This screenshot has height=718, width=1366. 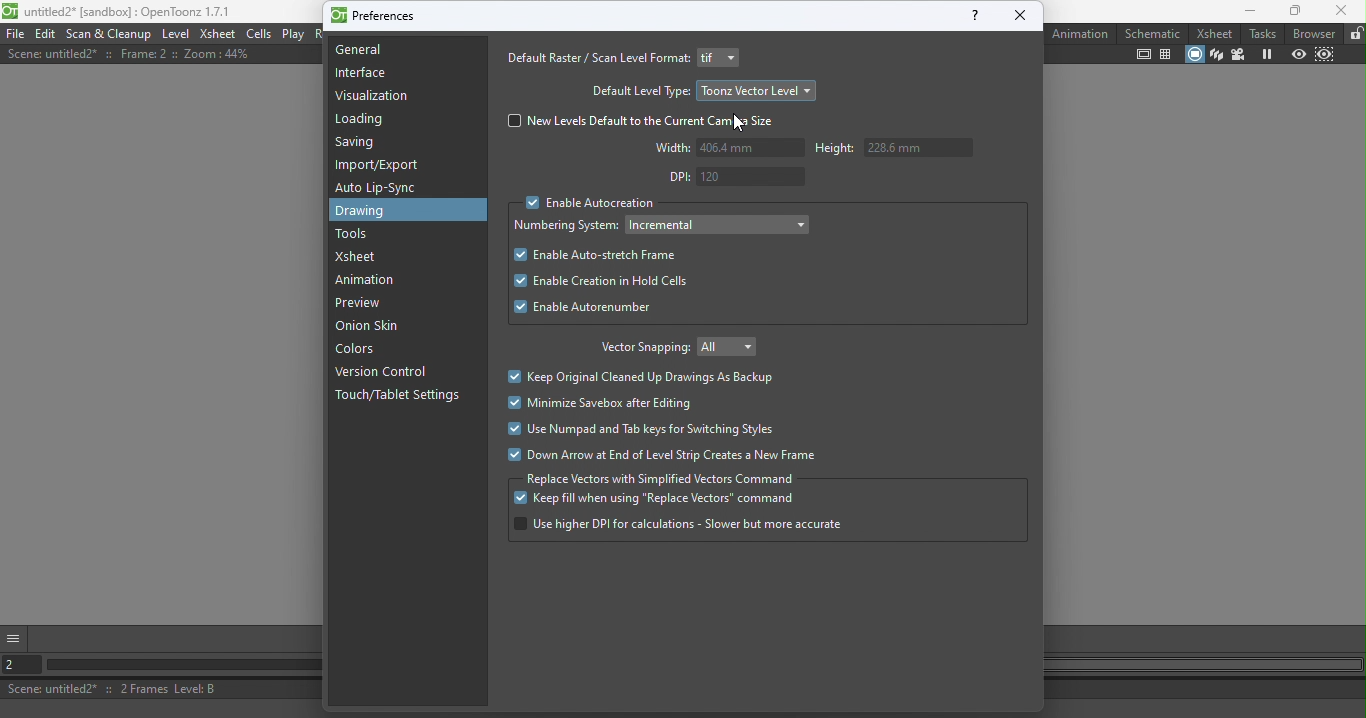 What do you see at coordinates (17, 665) in the screenshot?
I see `Set the current frame` at bounding box center [17, 665].